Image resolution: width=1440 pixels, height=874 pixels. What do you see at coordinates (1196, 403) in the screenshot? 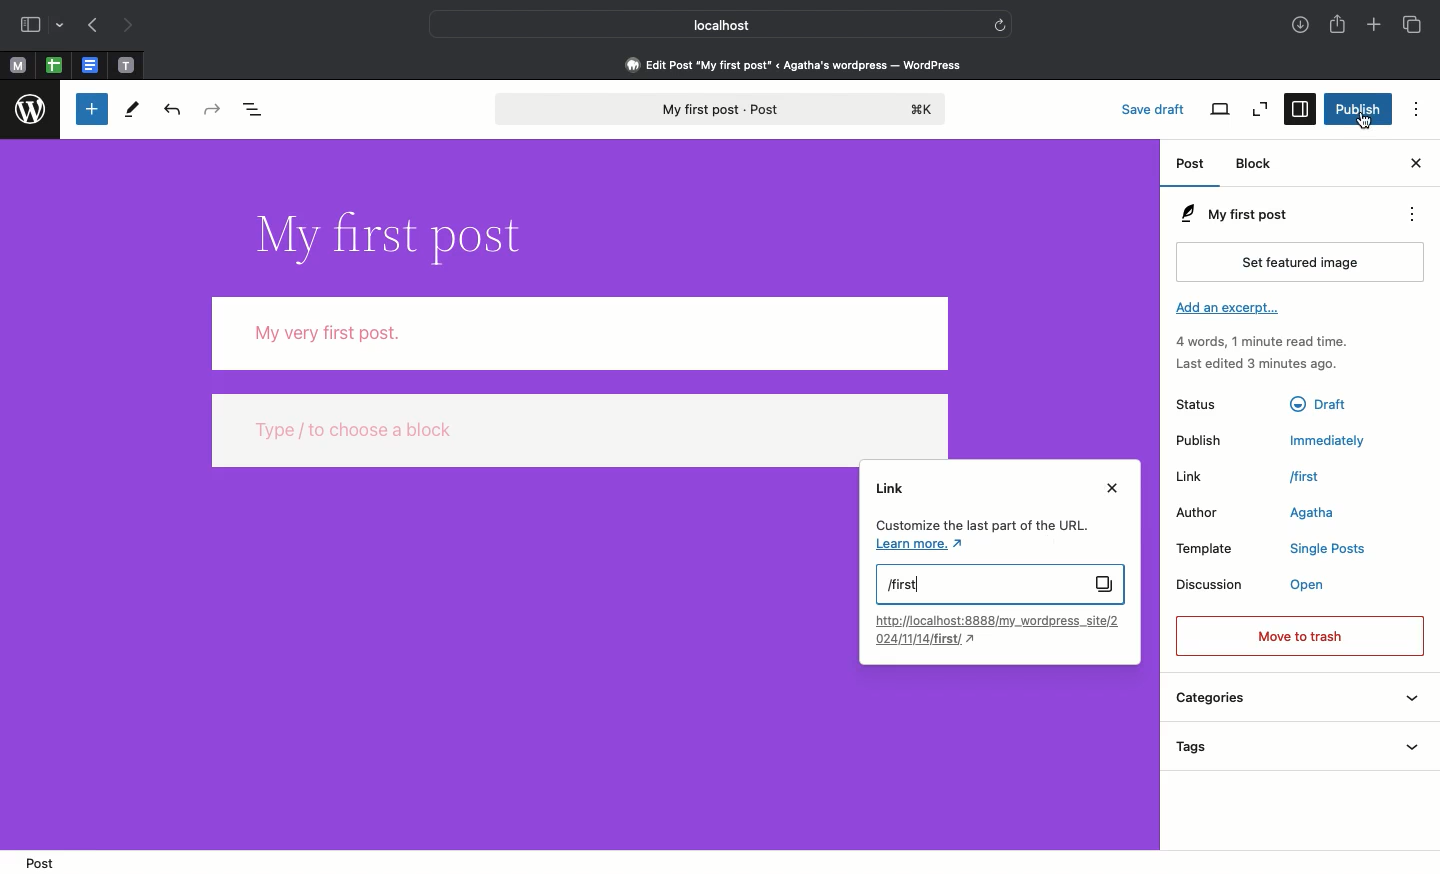
I see `Status` at bounding box center [1196, 403].